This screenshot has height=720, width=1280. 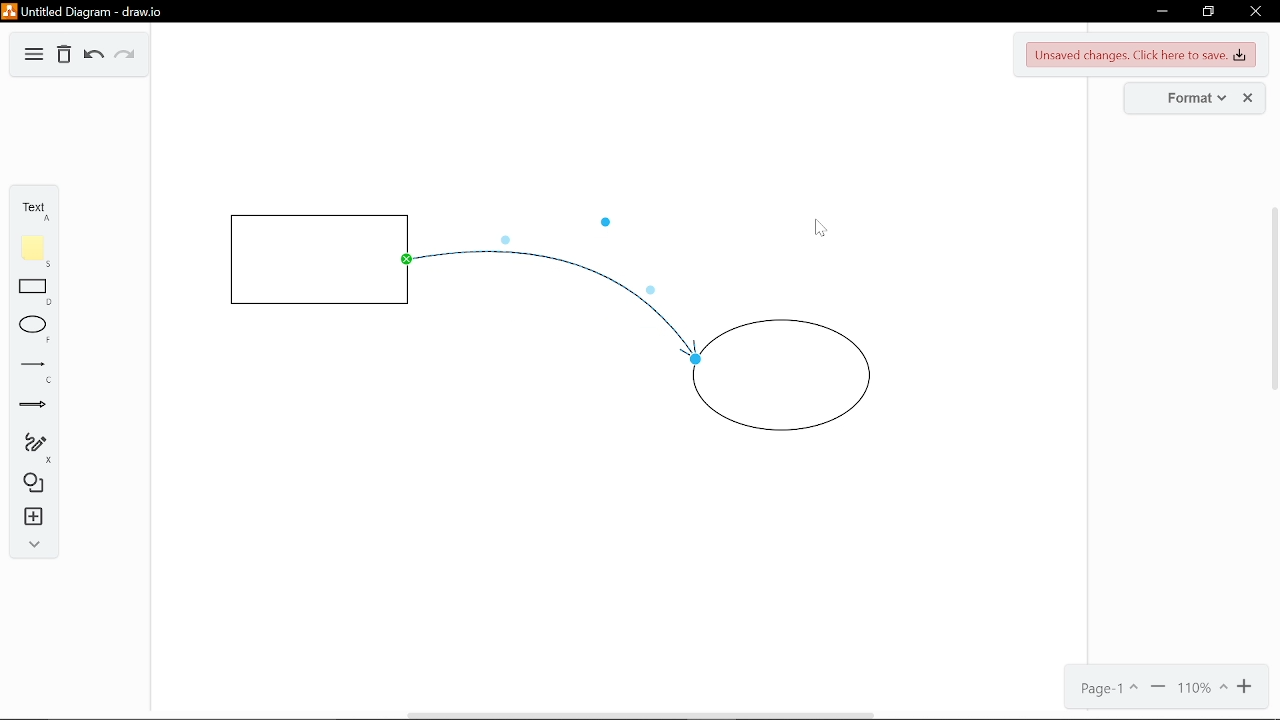 I want to click on Untitled Diagram - draw.io, so click(x=82, y=10).